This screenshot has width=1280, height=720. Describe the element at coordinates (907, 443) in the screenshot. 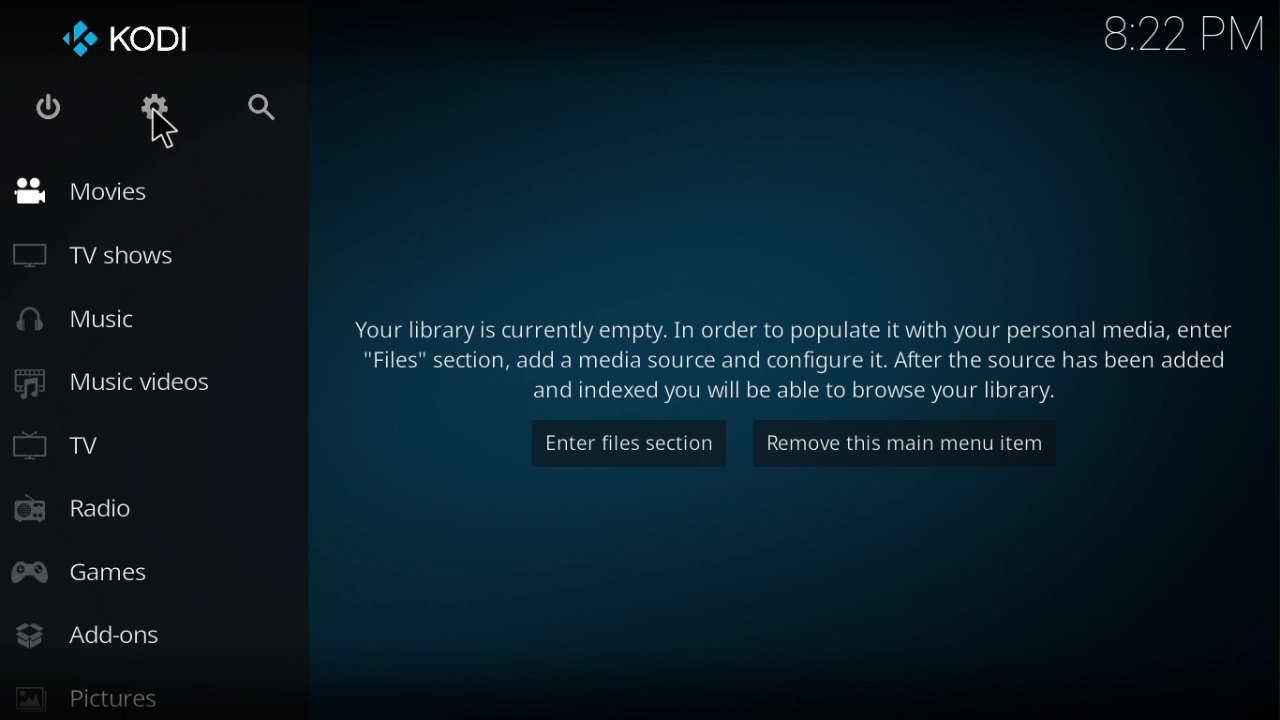

I see `remove this main menu item` at that location.